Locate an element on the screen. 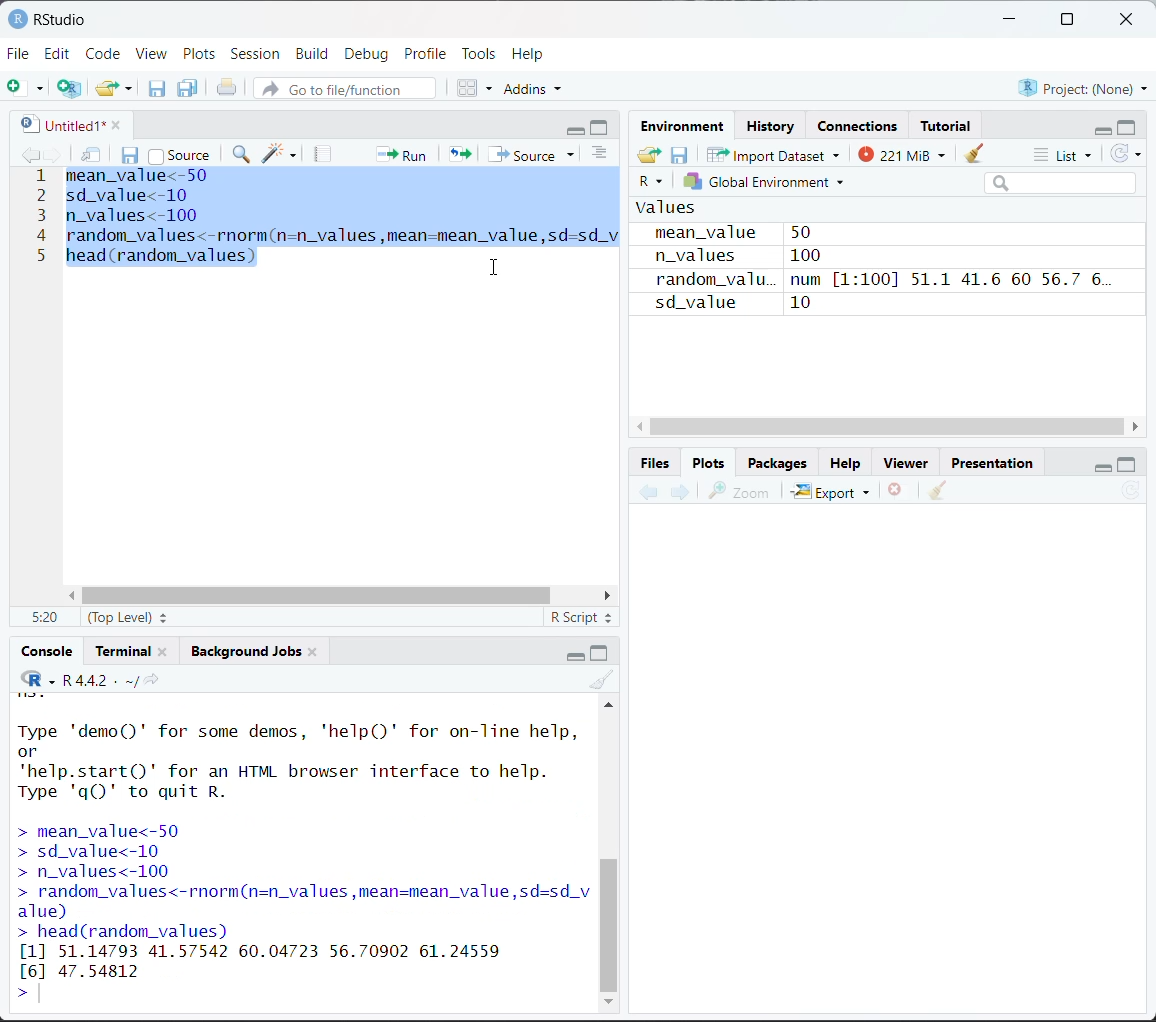 The height and width of the screenshot is (1022, 1156). Packages is located at coordinates (777, 462).